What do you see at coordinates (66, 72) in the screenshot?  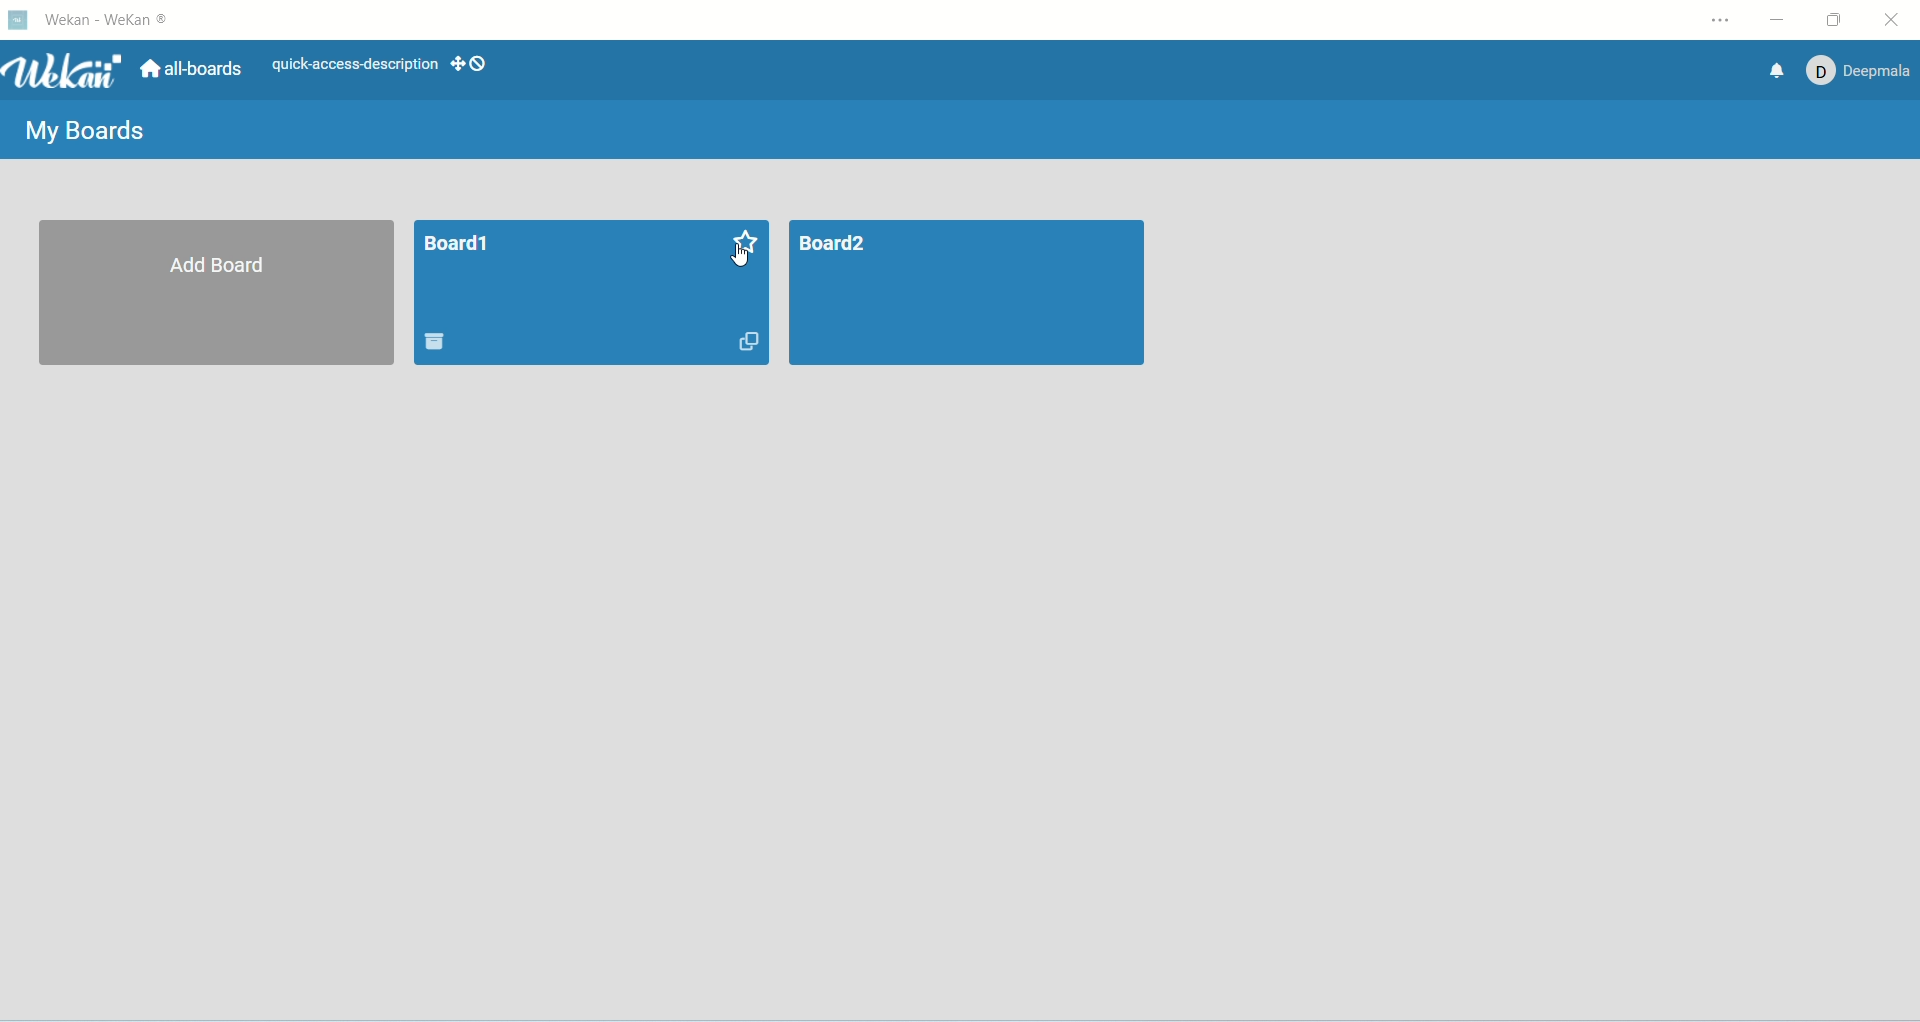 I see `Wekan` at bounding box center [66, 72].